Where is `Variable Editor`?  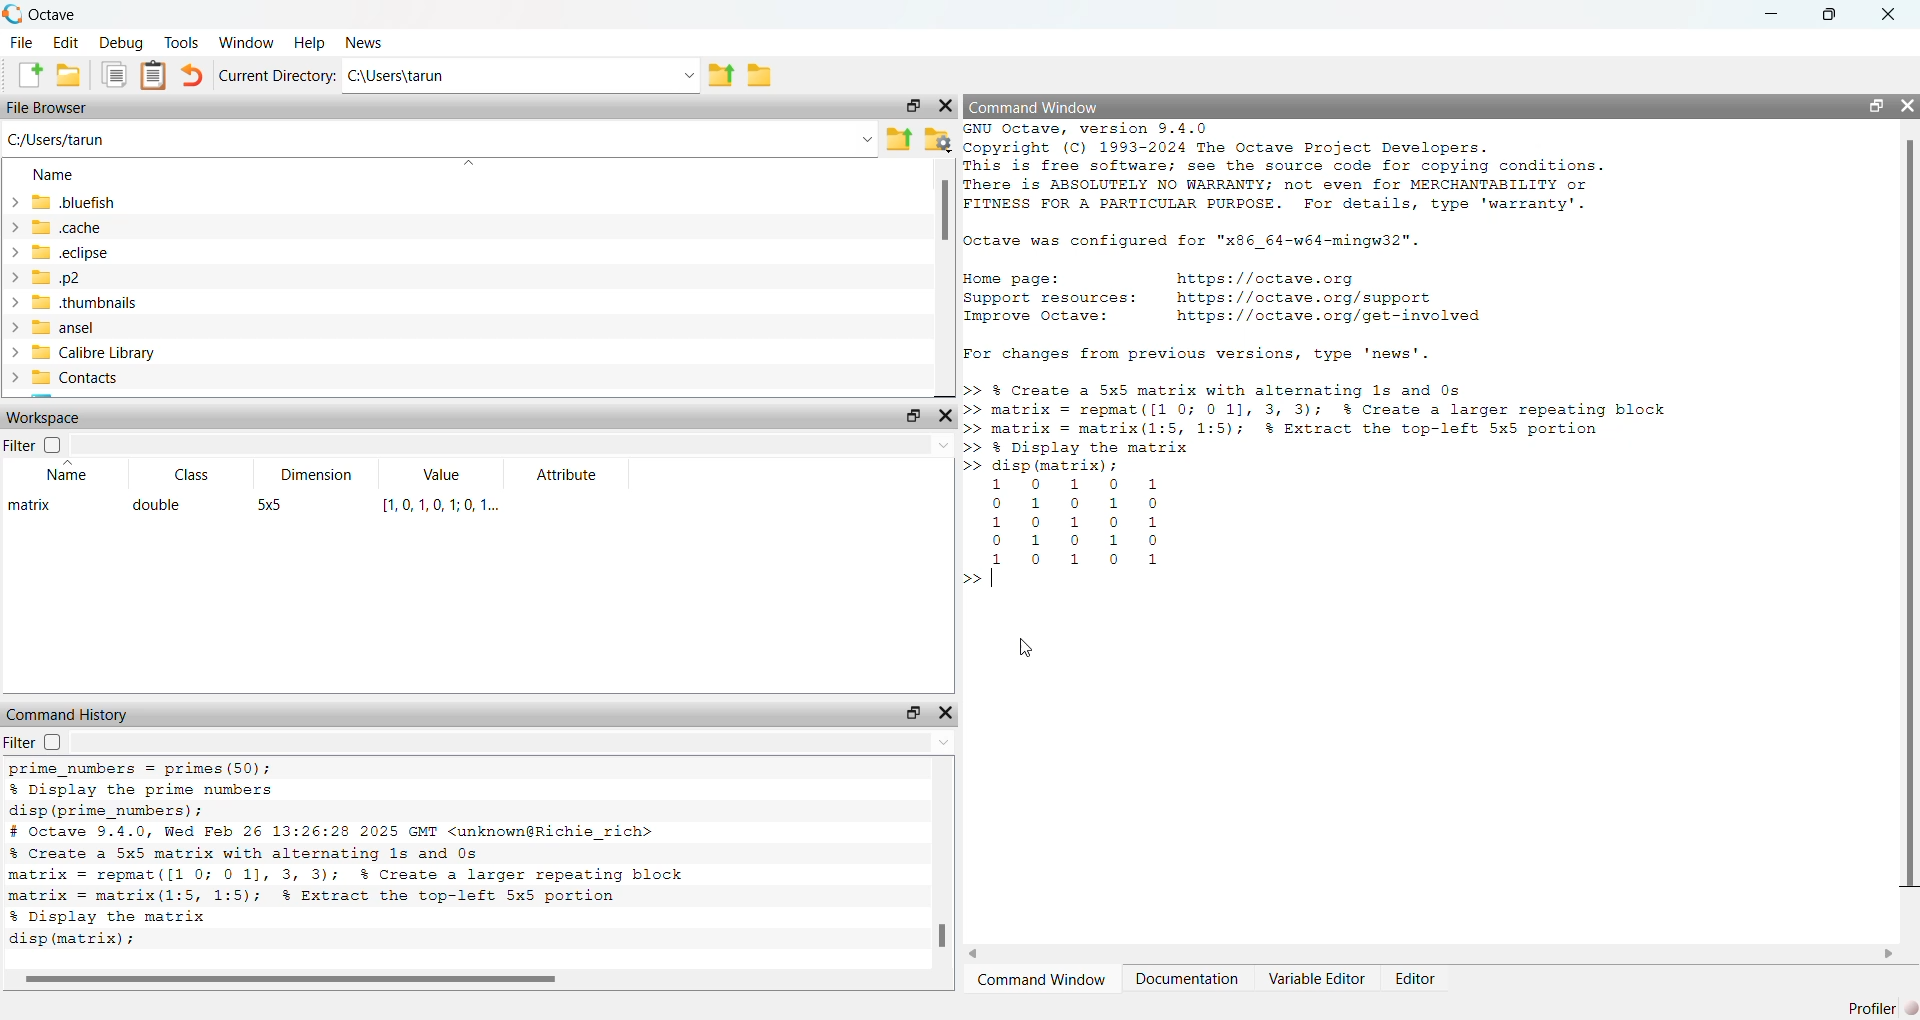
Variable Editor is located at coordinates (1317, 979).